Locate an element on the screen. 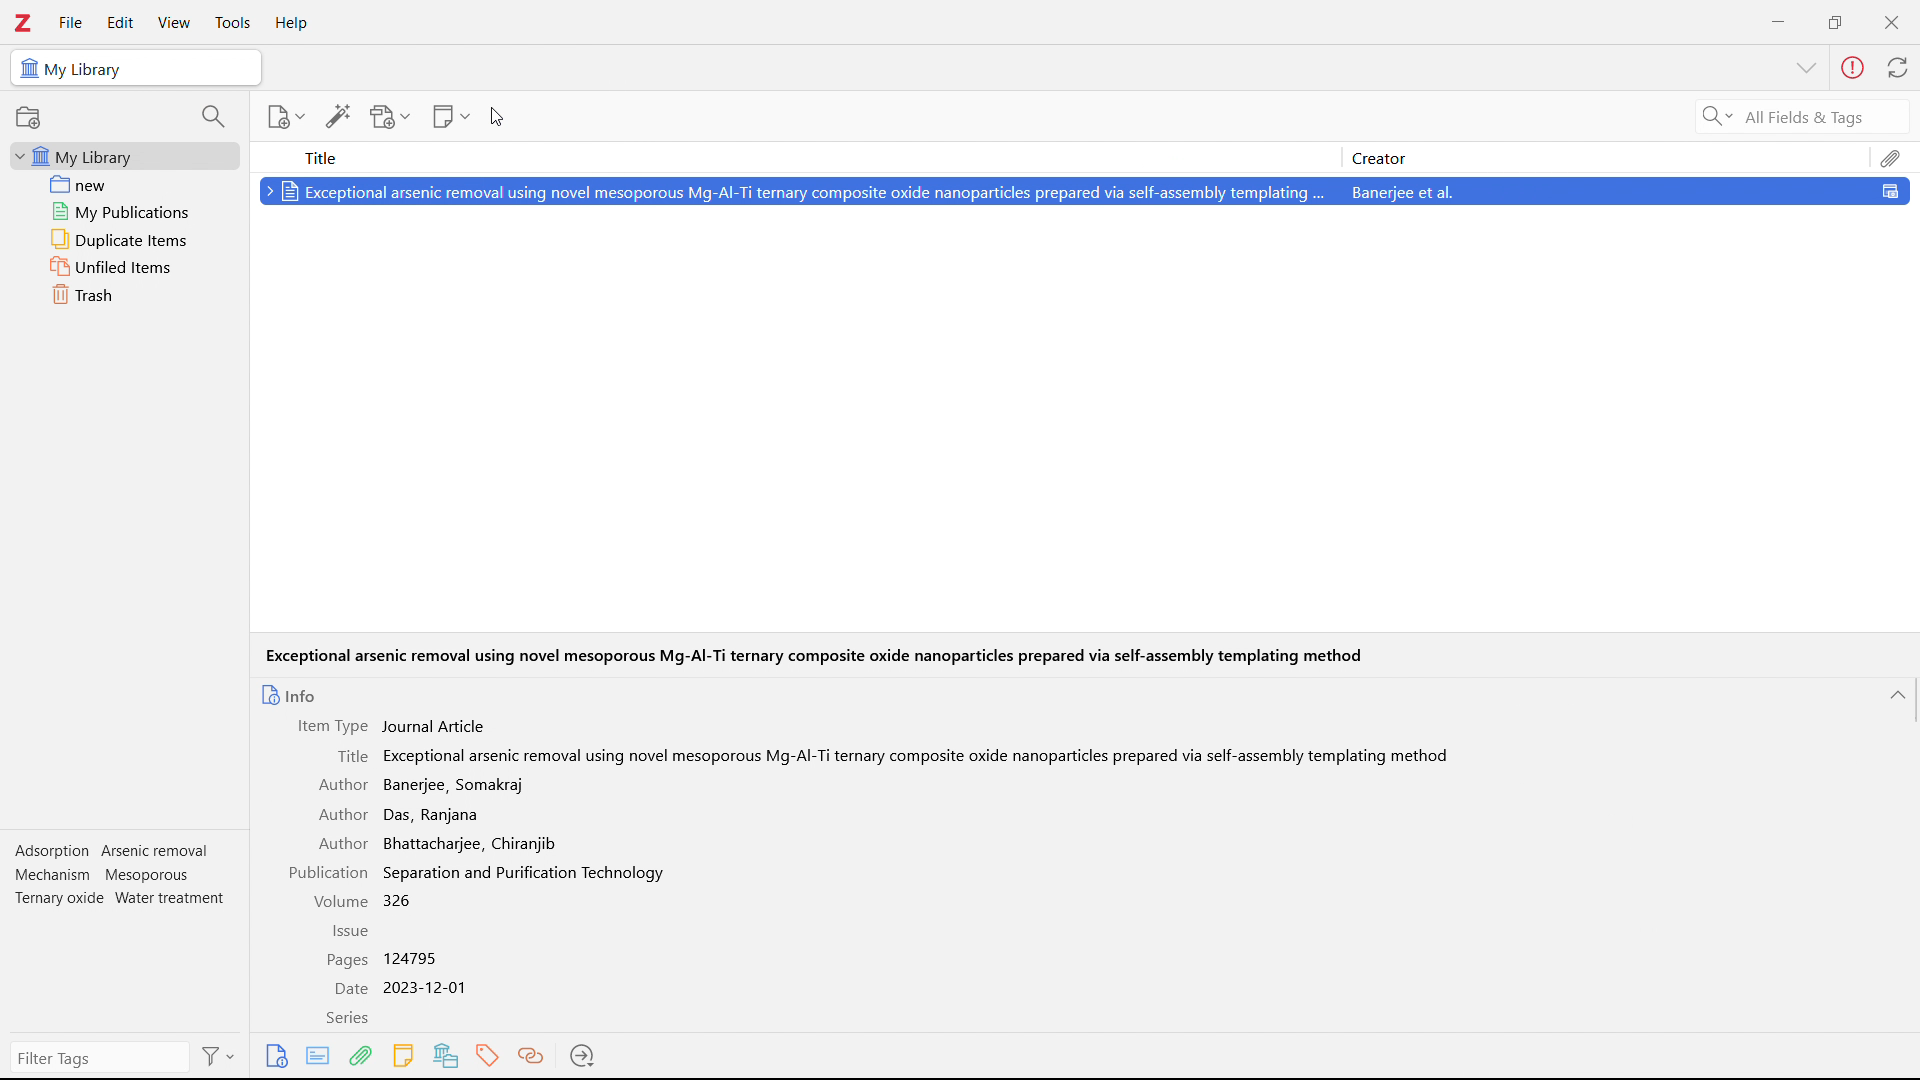 The image size is (1920, 1080). abstract is located at coordinates (318, 1056).